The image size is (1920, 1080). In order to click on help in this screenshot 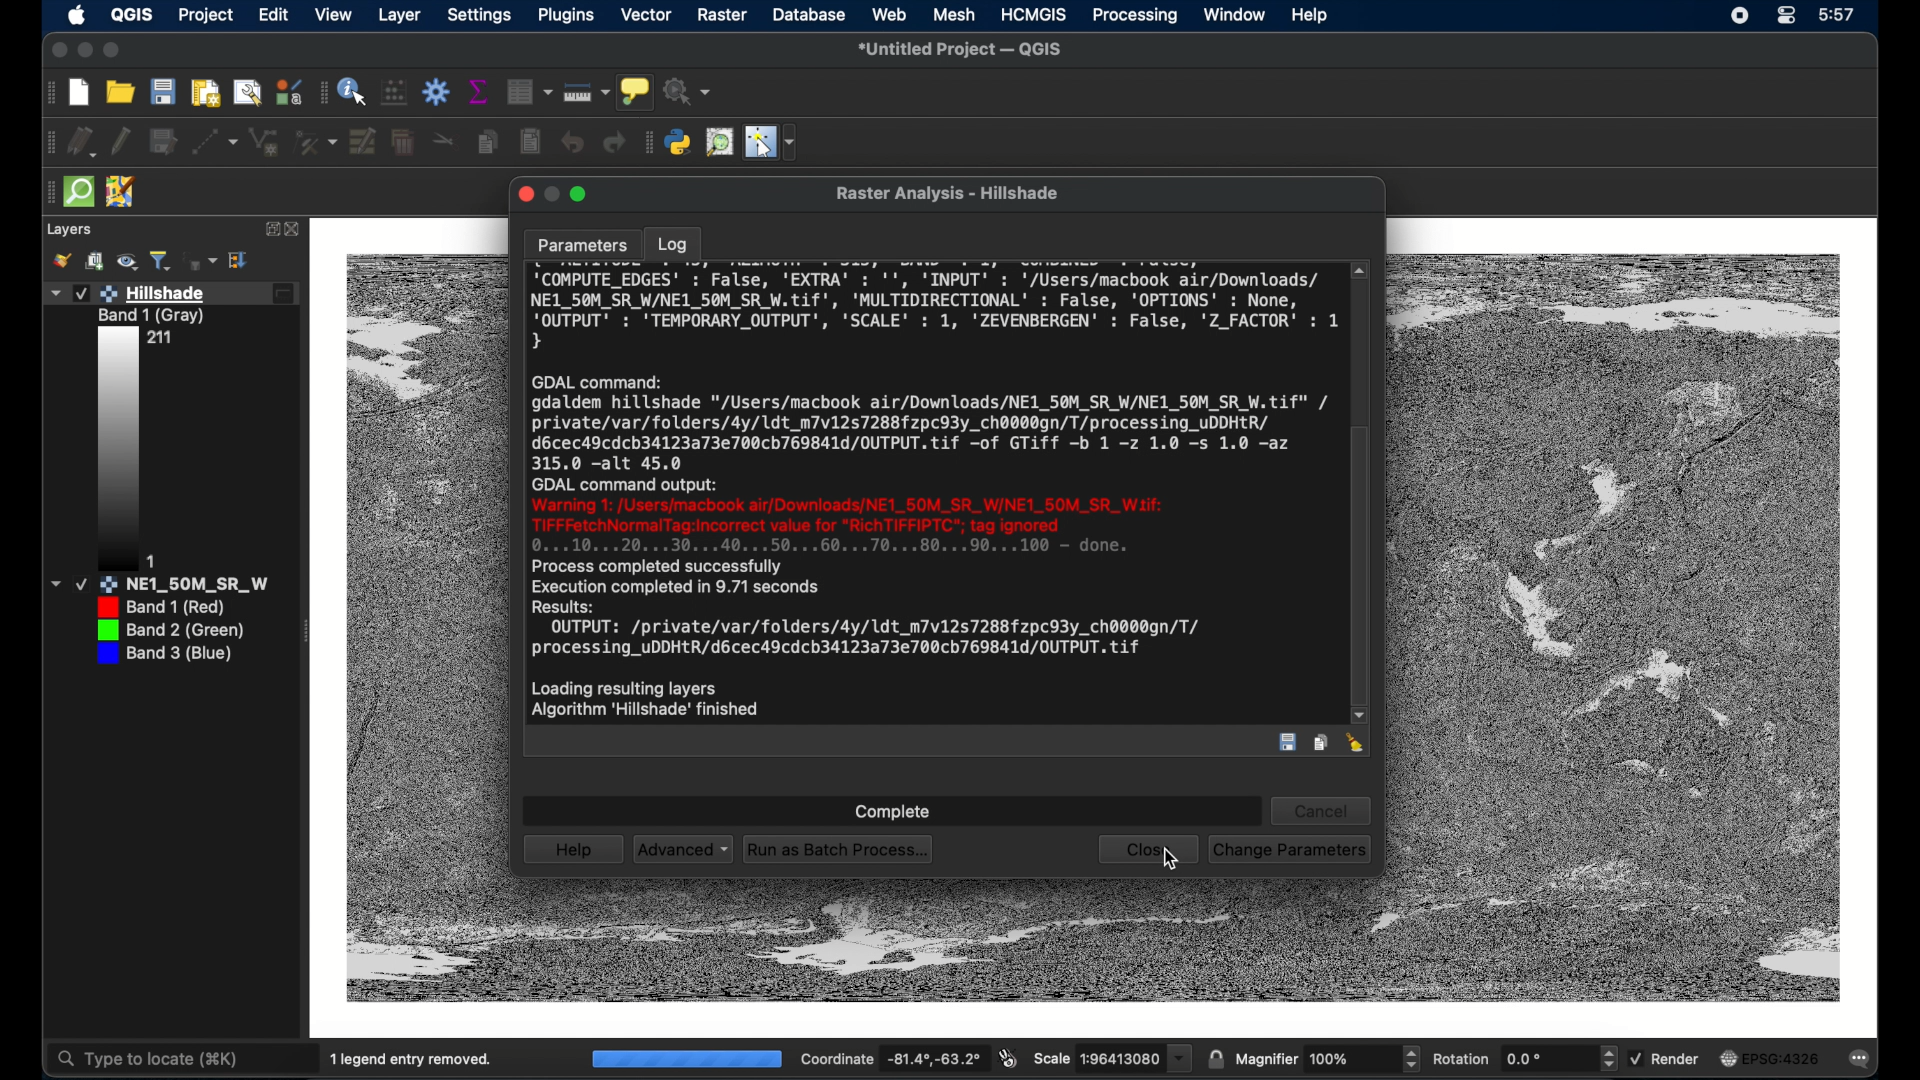, I will do `click(574, 849)`.